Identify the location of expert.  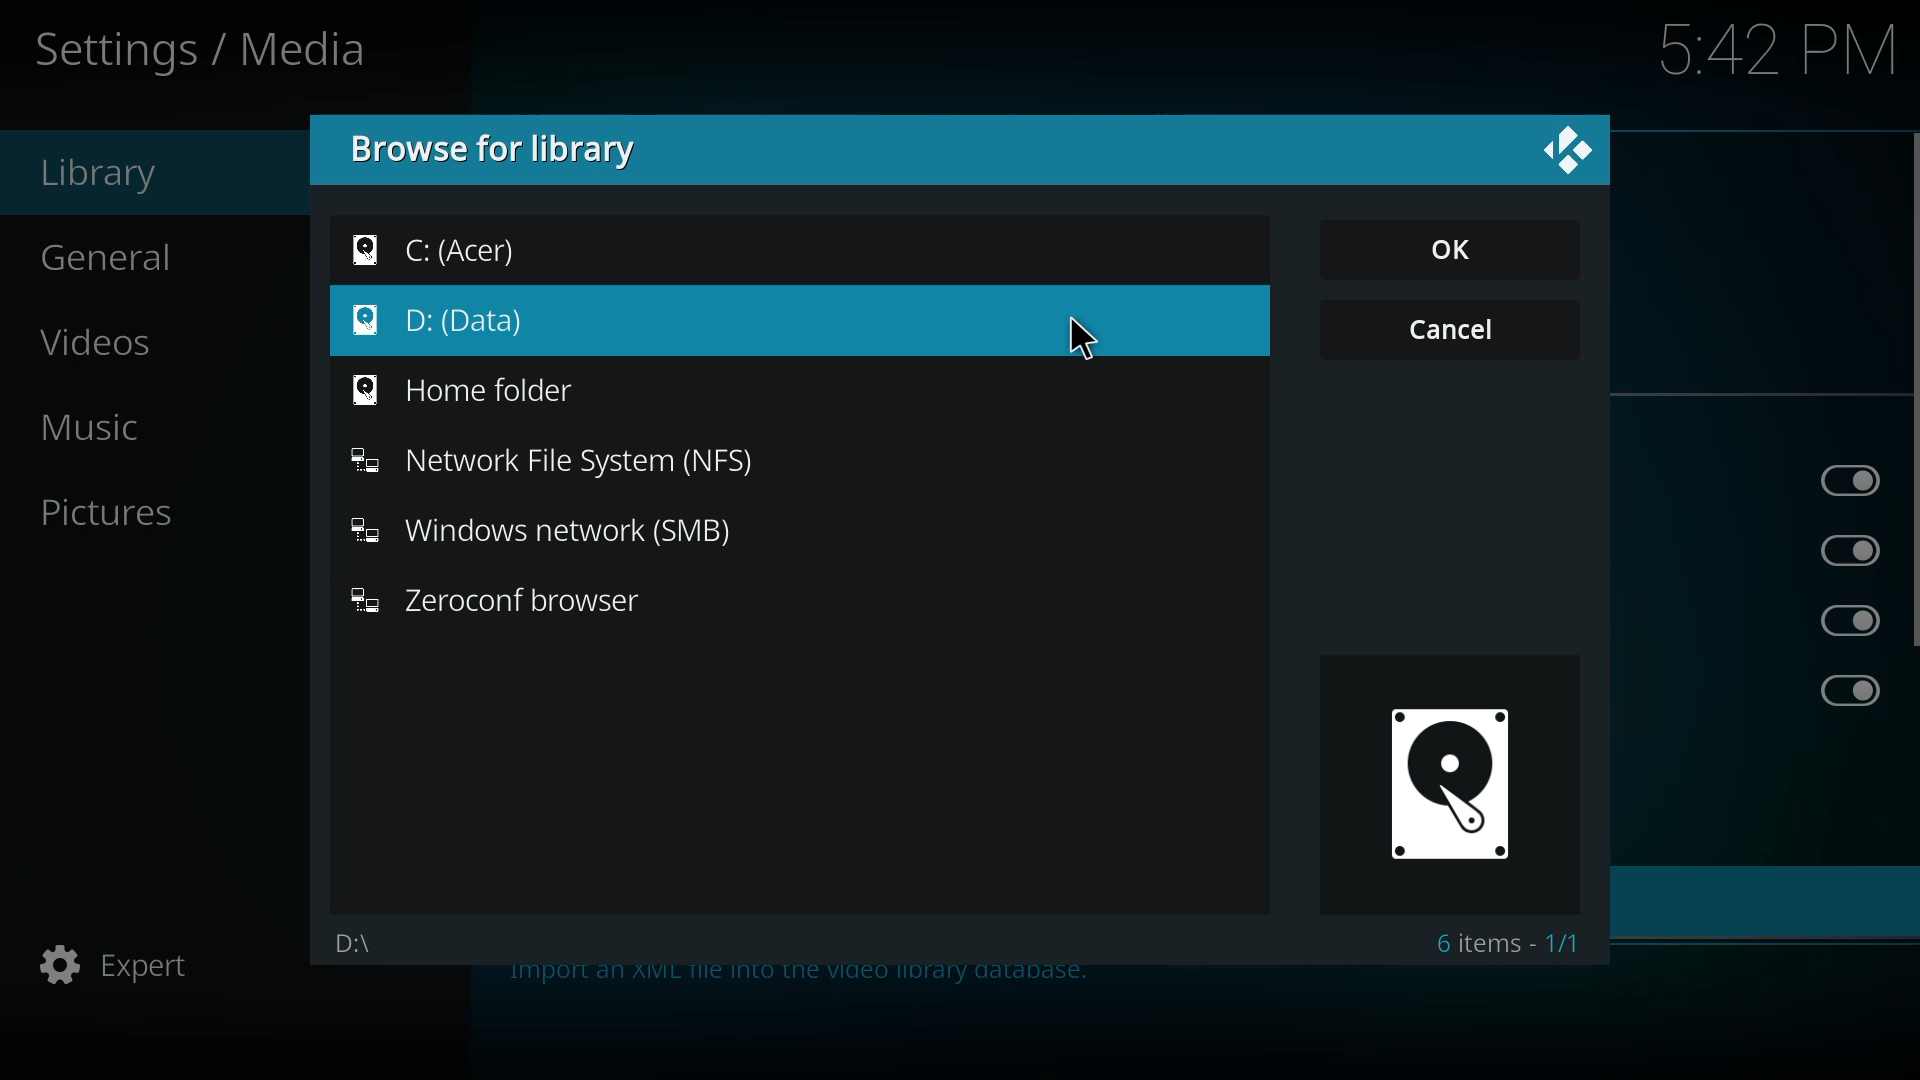
(121, 969).